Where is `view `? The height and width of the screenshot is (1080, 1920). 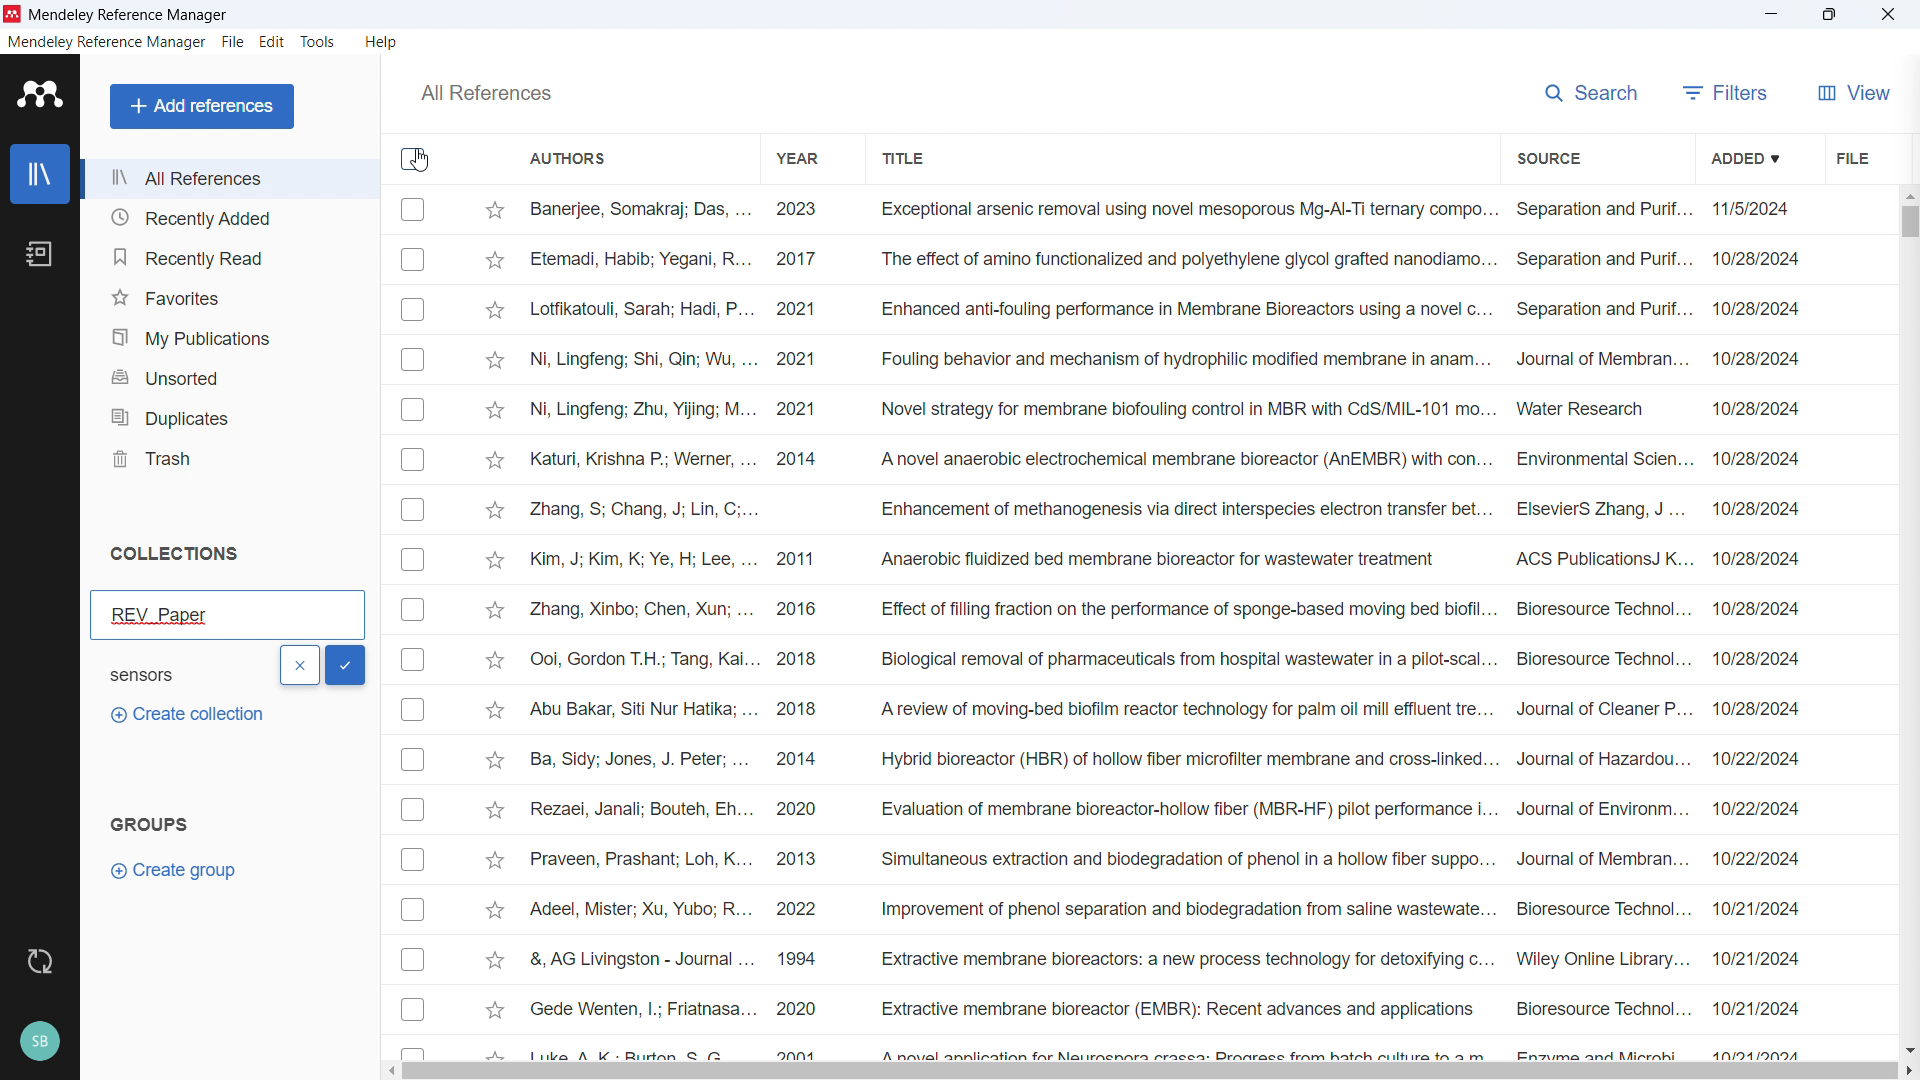 view  is located at coordinates (1852, 90).